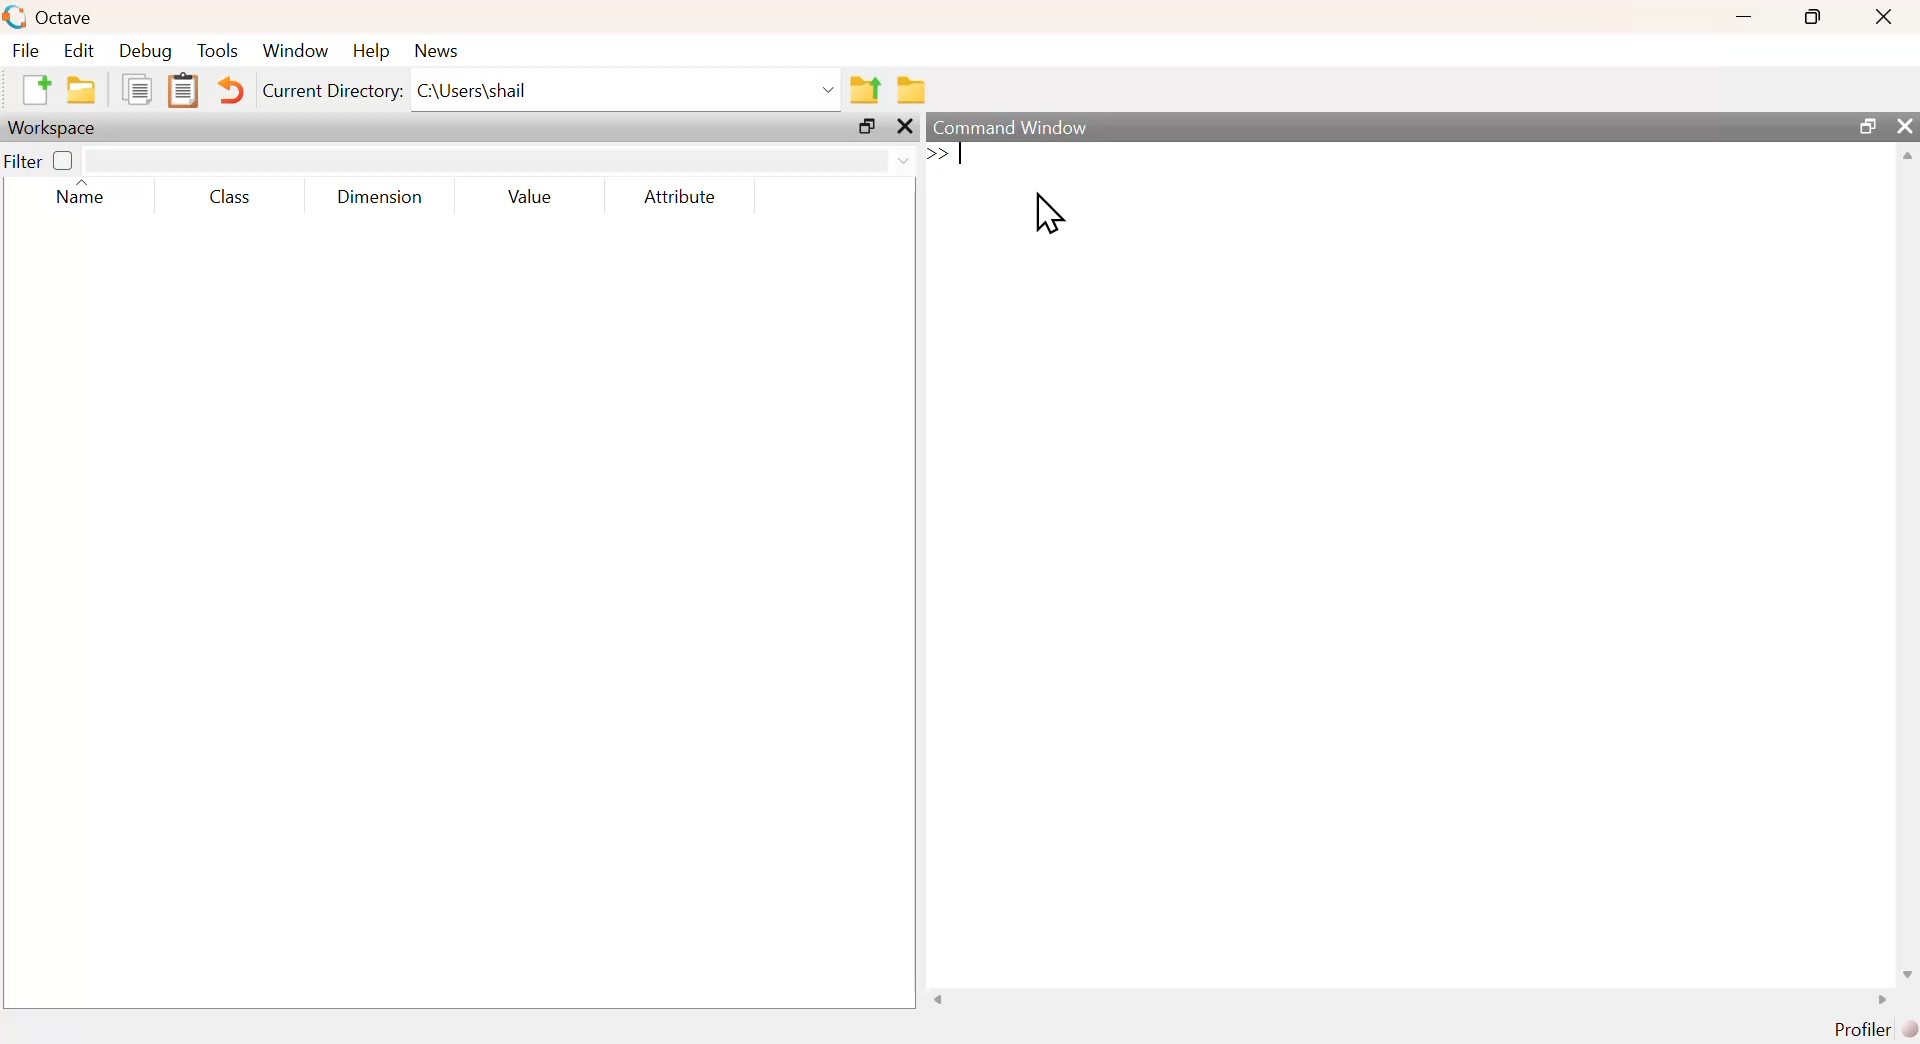 This screenshot has width=1920, height=1044. I want to click on browse directories, so click(910, 90).